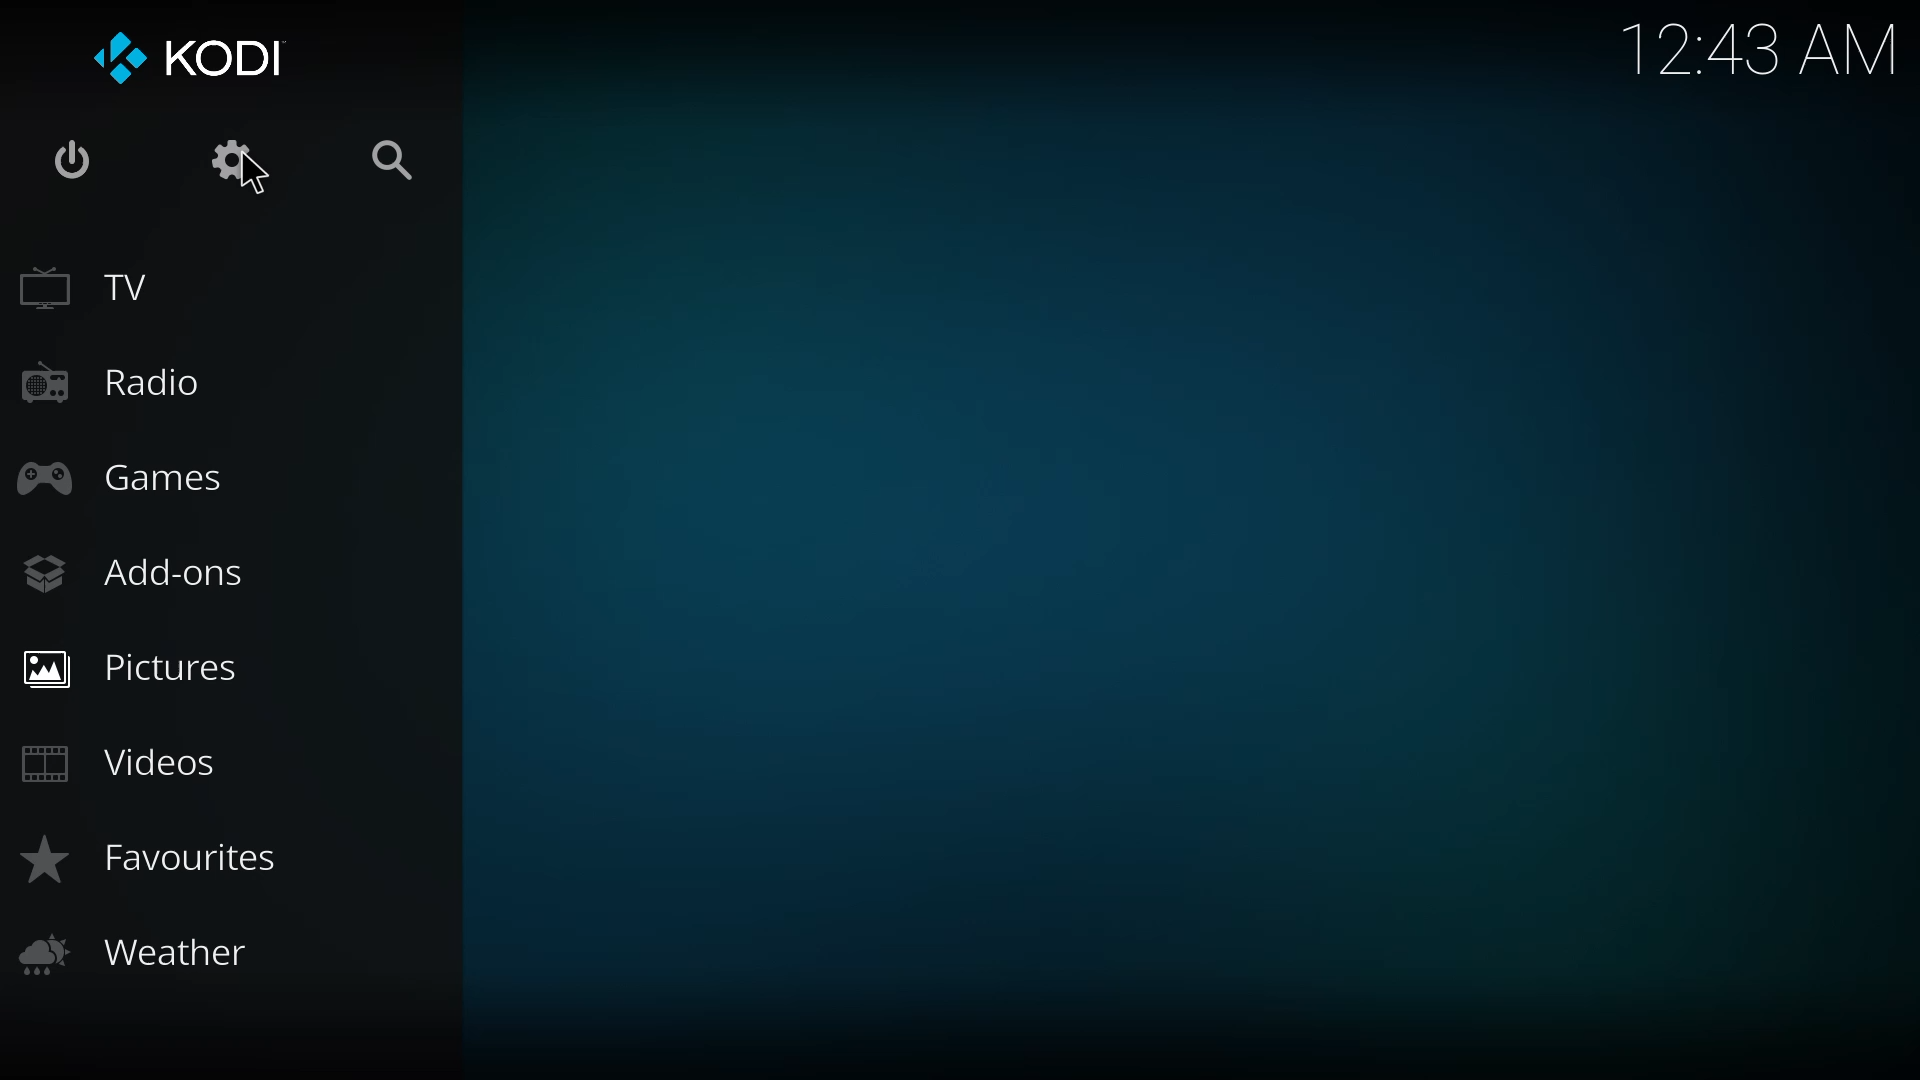  Describe the element at coordinates (123, 764) in the screenshot. I see `videos` at that location.